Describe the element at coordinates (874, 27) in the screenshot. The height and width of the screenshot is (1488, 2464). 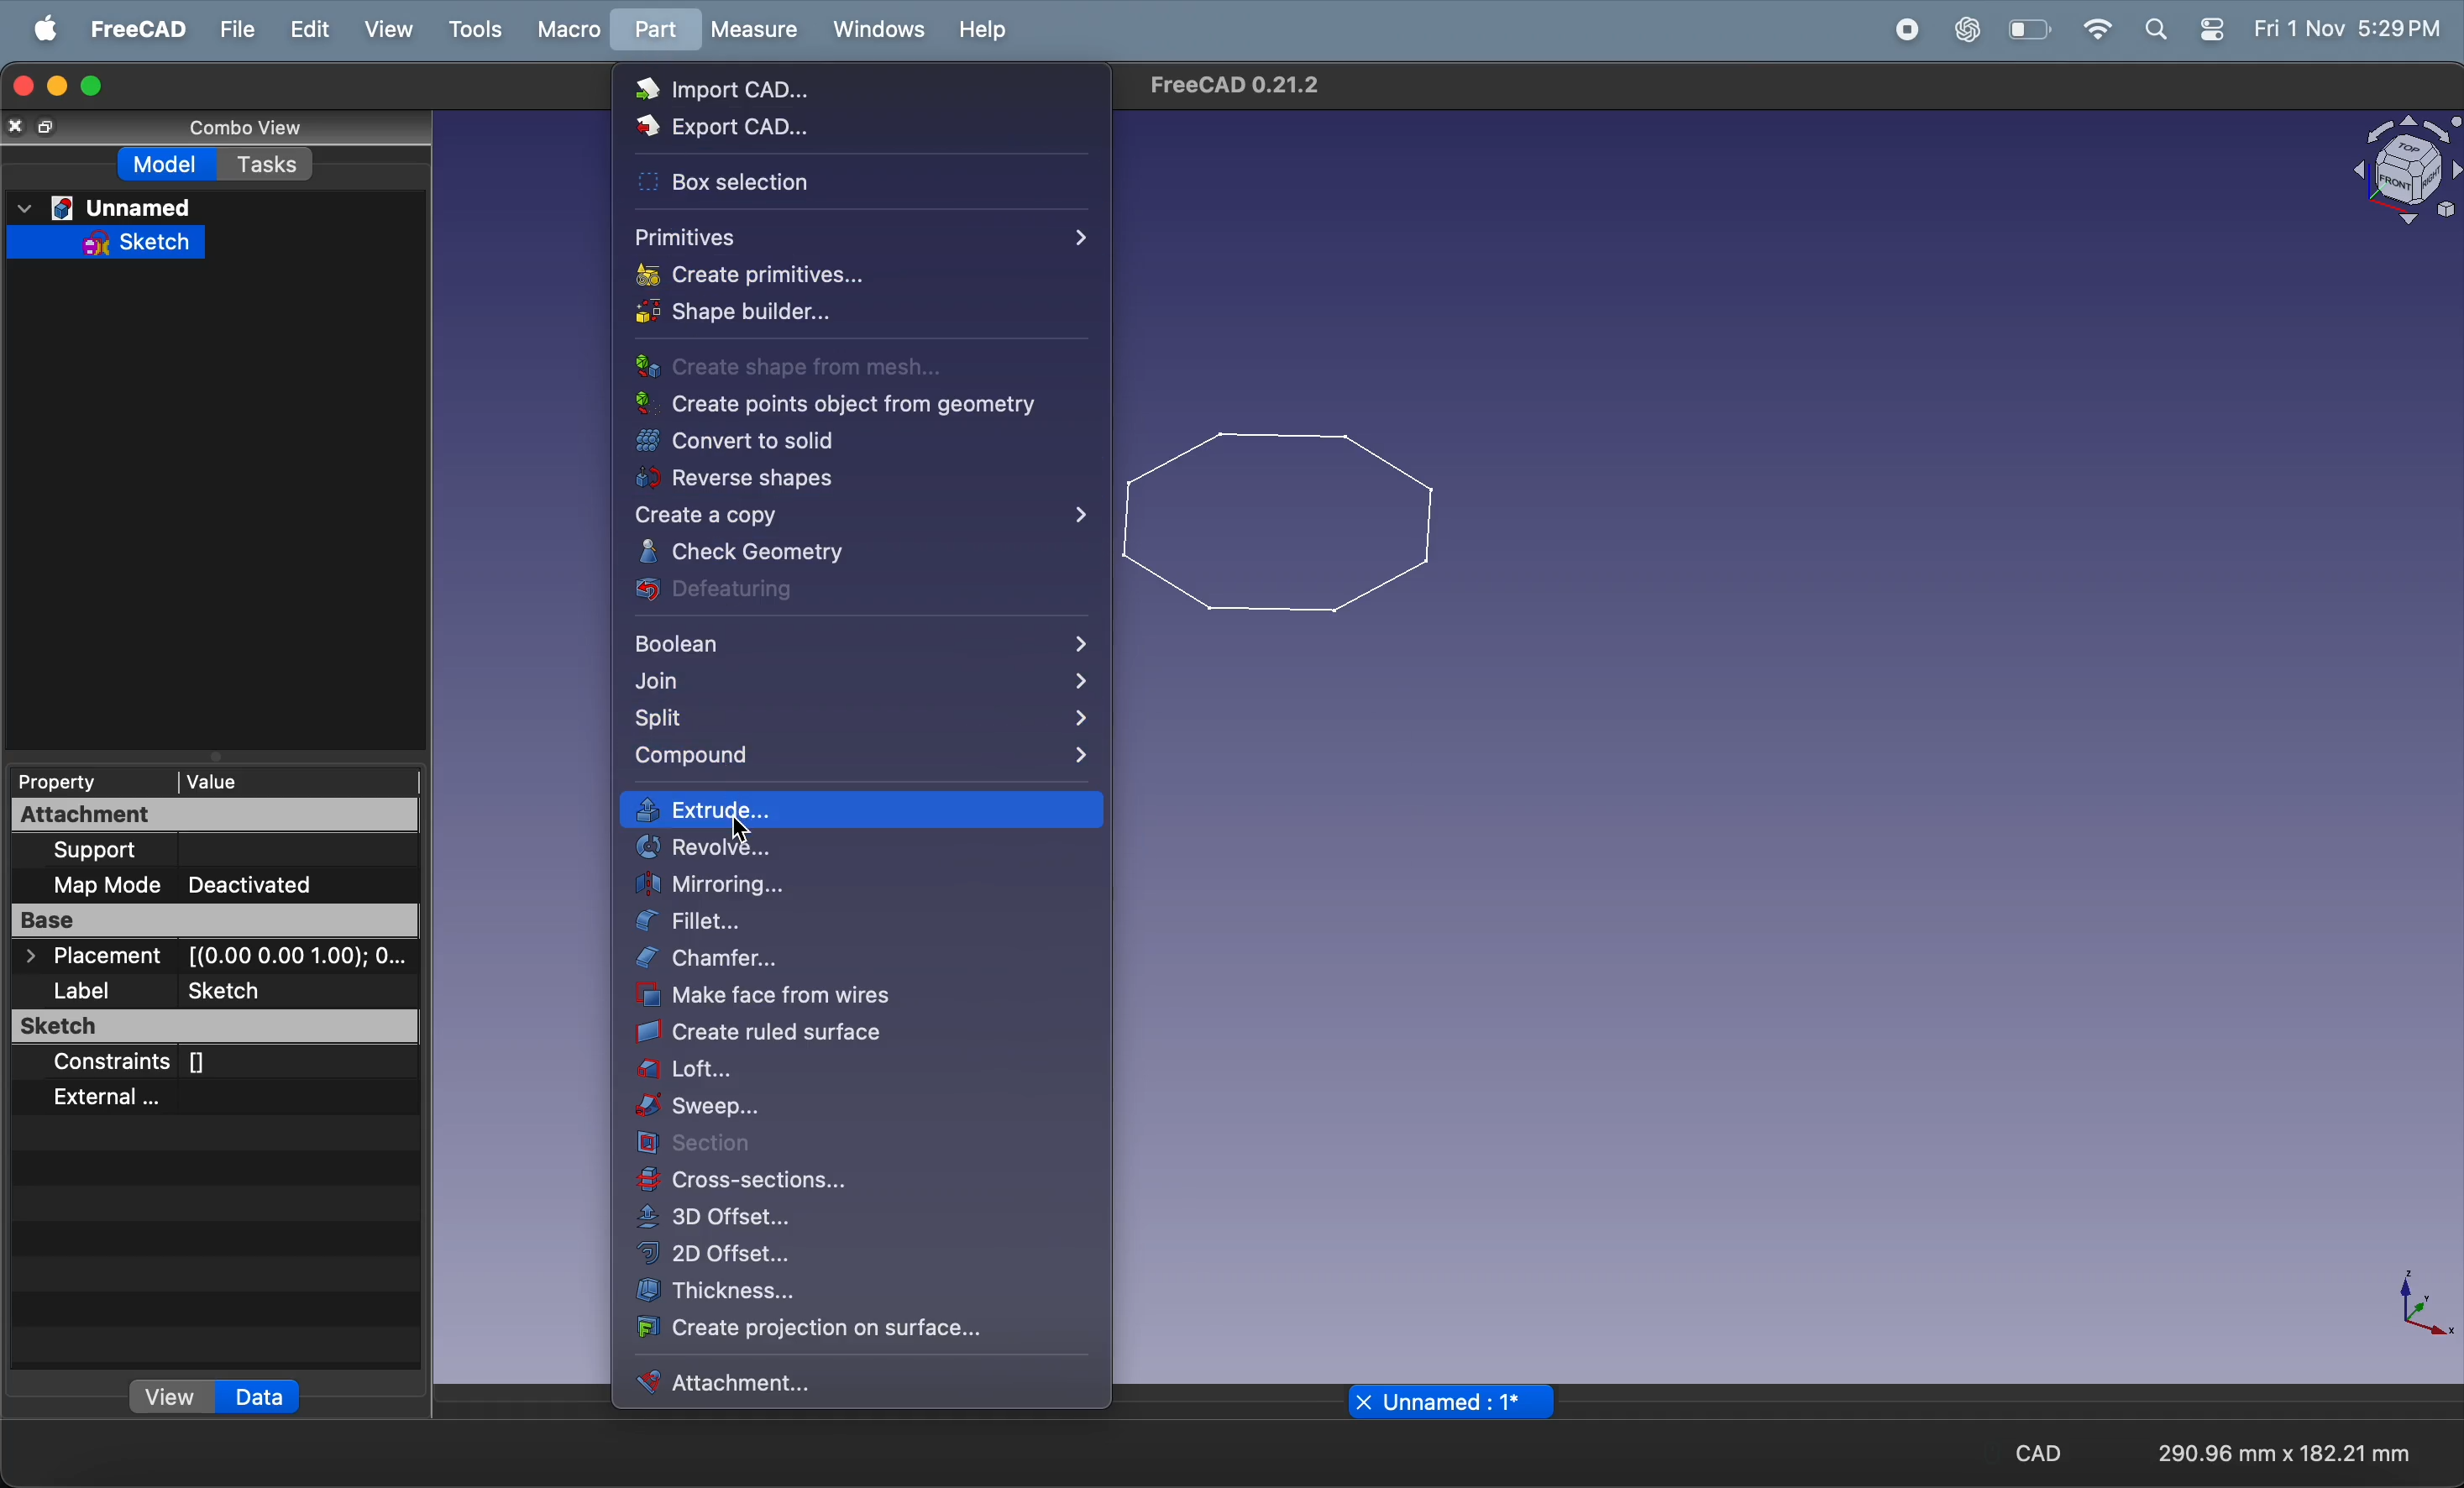
I see `windows` at that location.